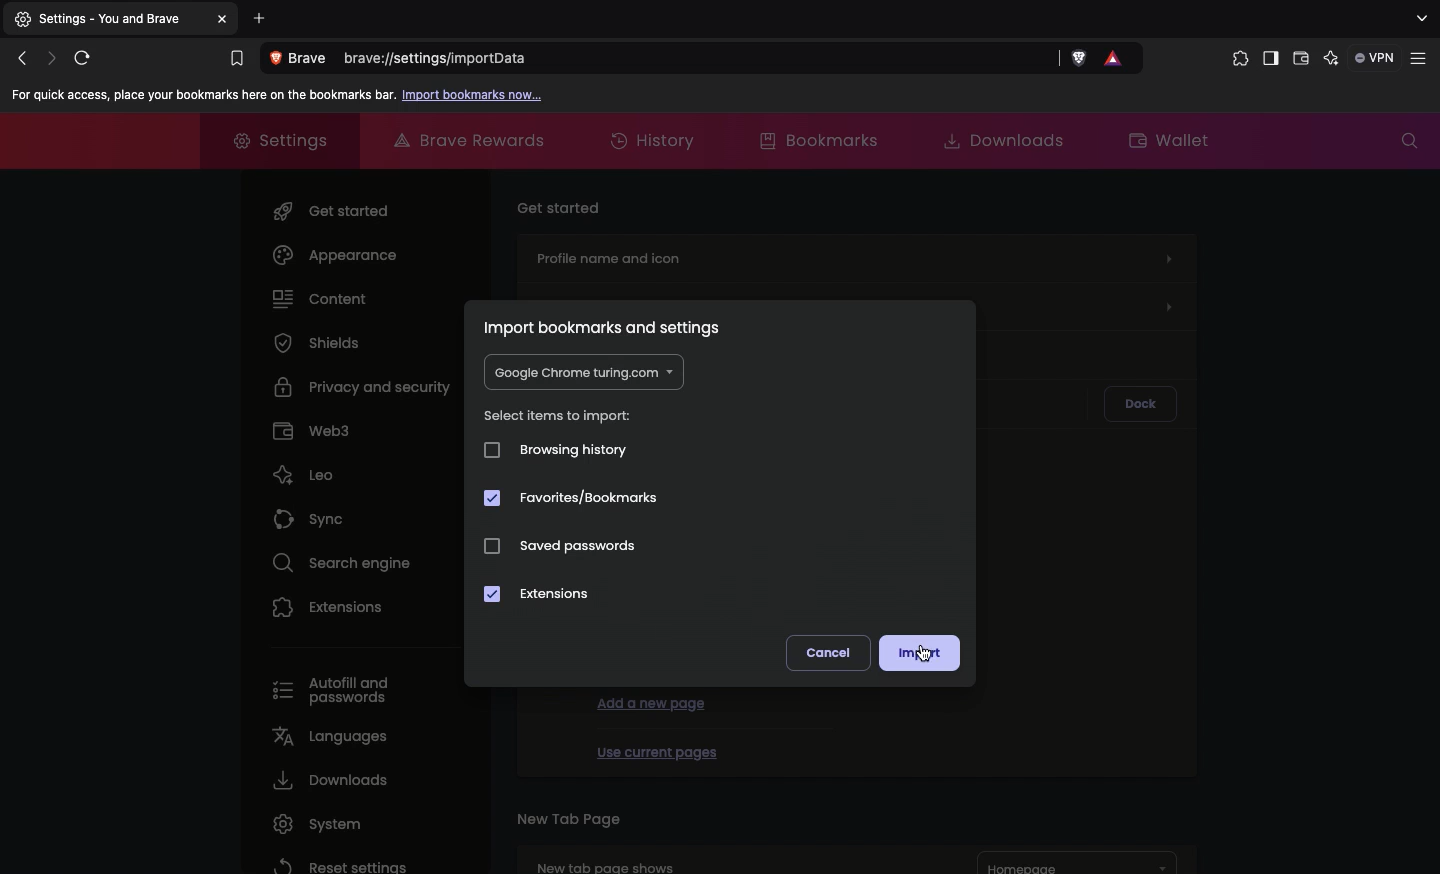  I want to click on Dock, so click(1140, 404).